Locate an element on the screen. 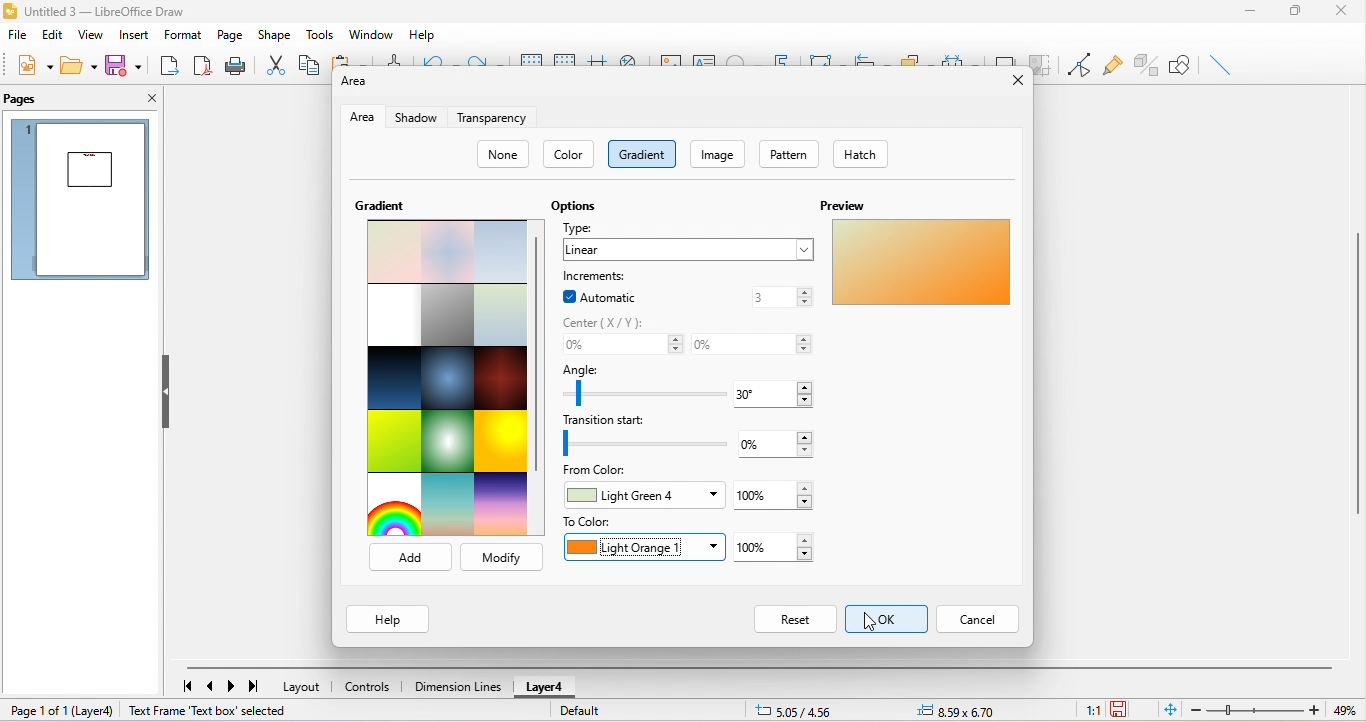 The image size is (1366, 722). the document has not been modified since the last save is located at coordinates (1130, 711).